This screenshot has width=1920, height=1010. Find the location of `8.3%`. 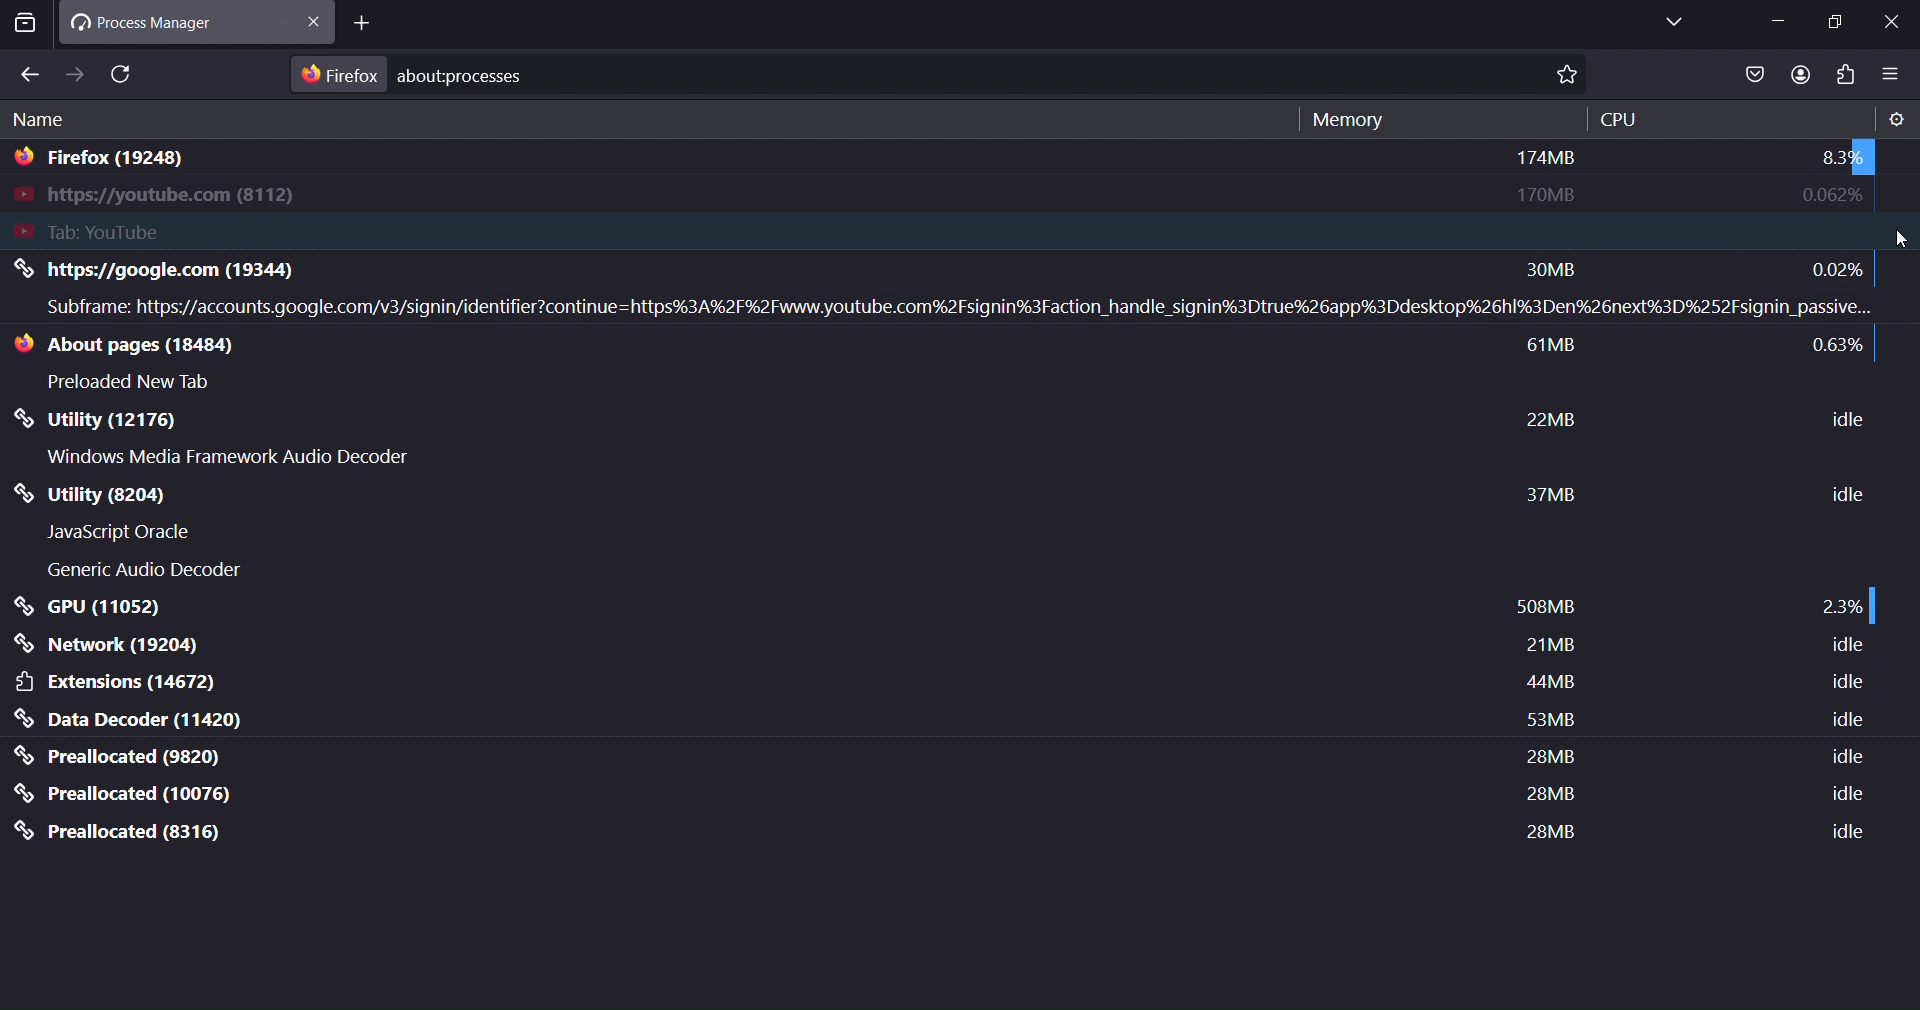

8.3% is located at coordinates (1835, 157).